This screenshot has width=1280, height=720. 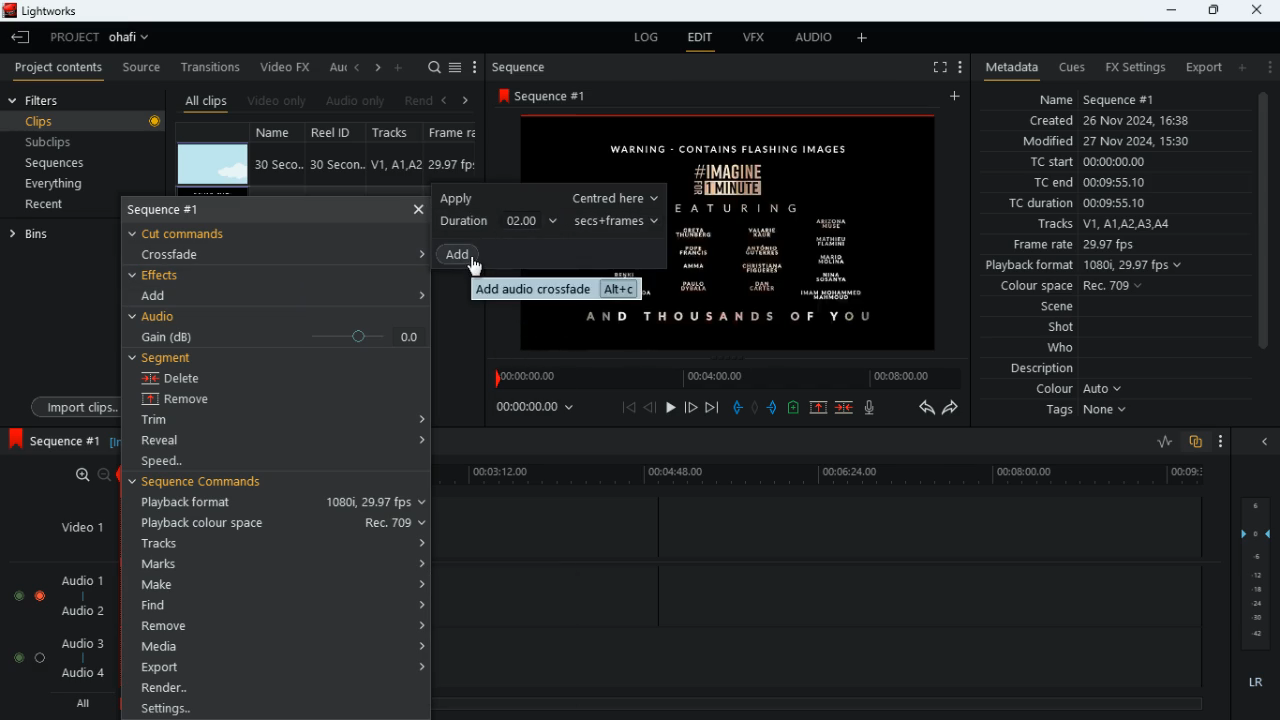 I want to click on Accordion, so click(x=419, y=442).